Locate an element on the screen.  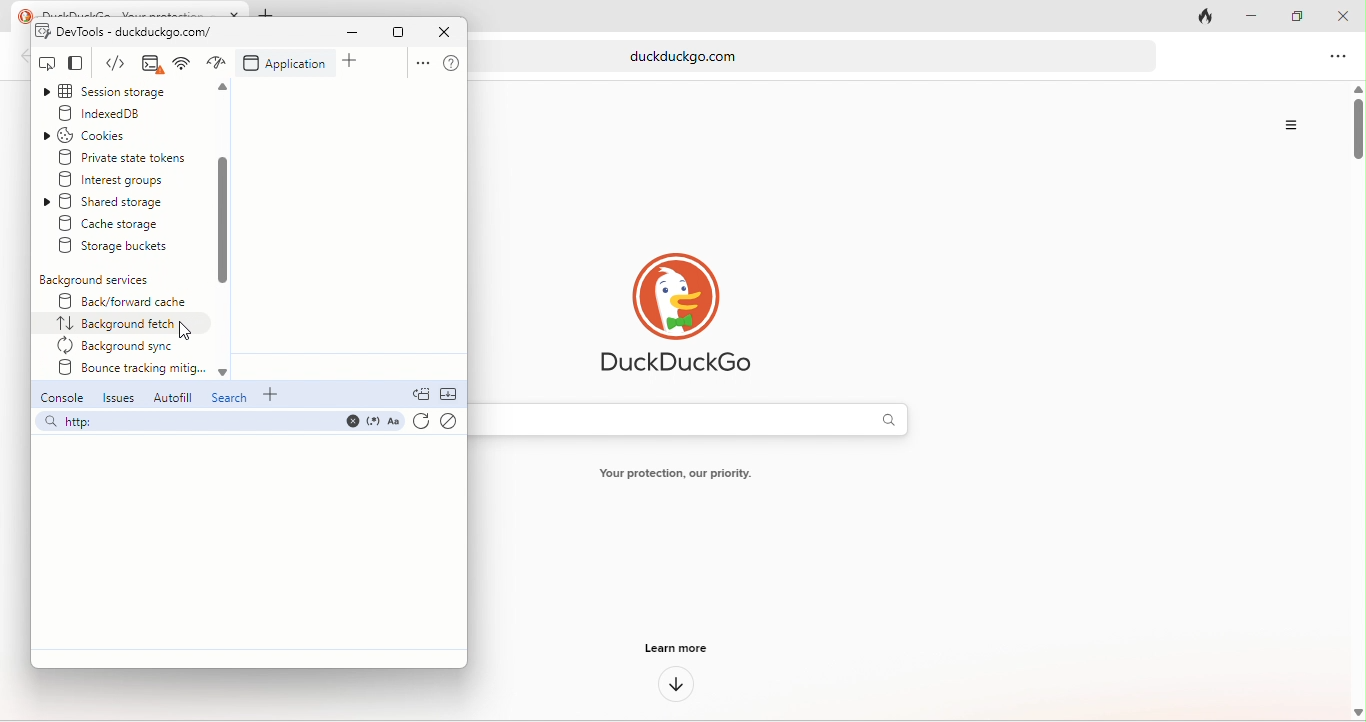
close is located at coordinates (1344, 17).